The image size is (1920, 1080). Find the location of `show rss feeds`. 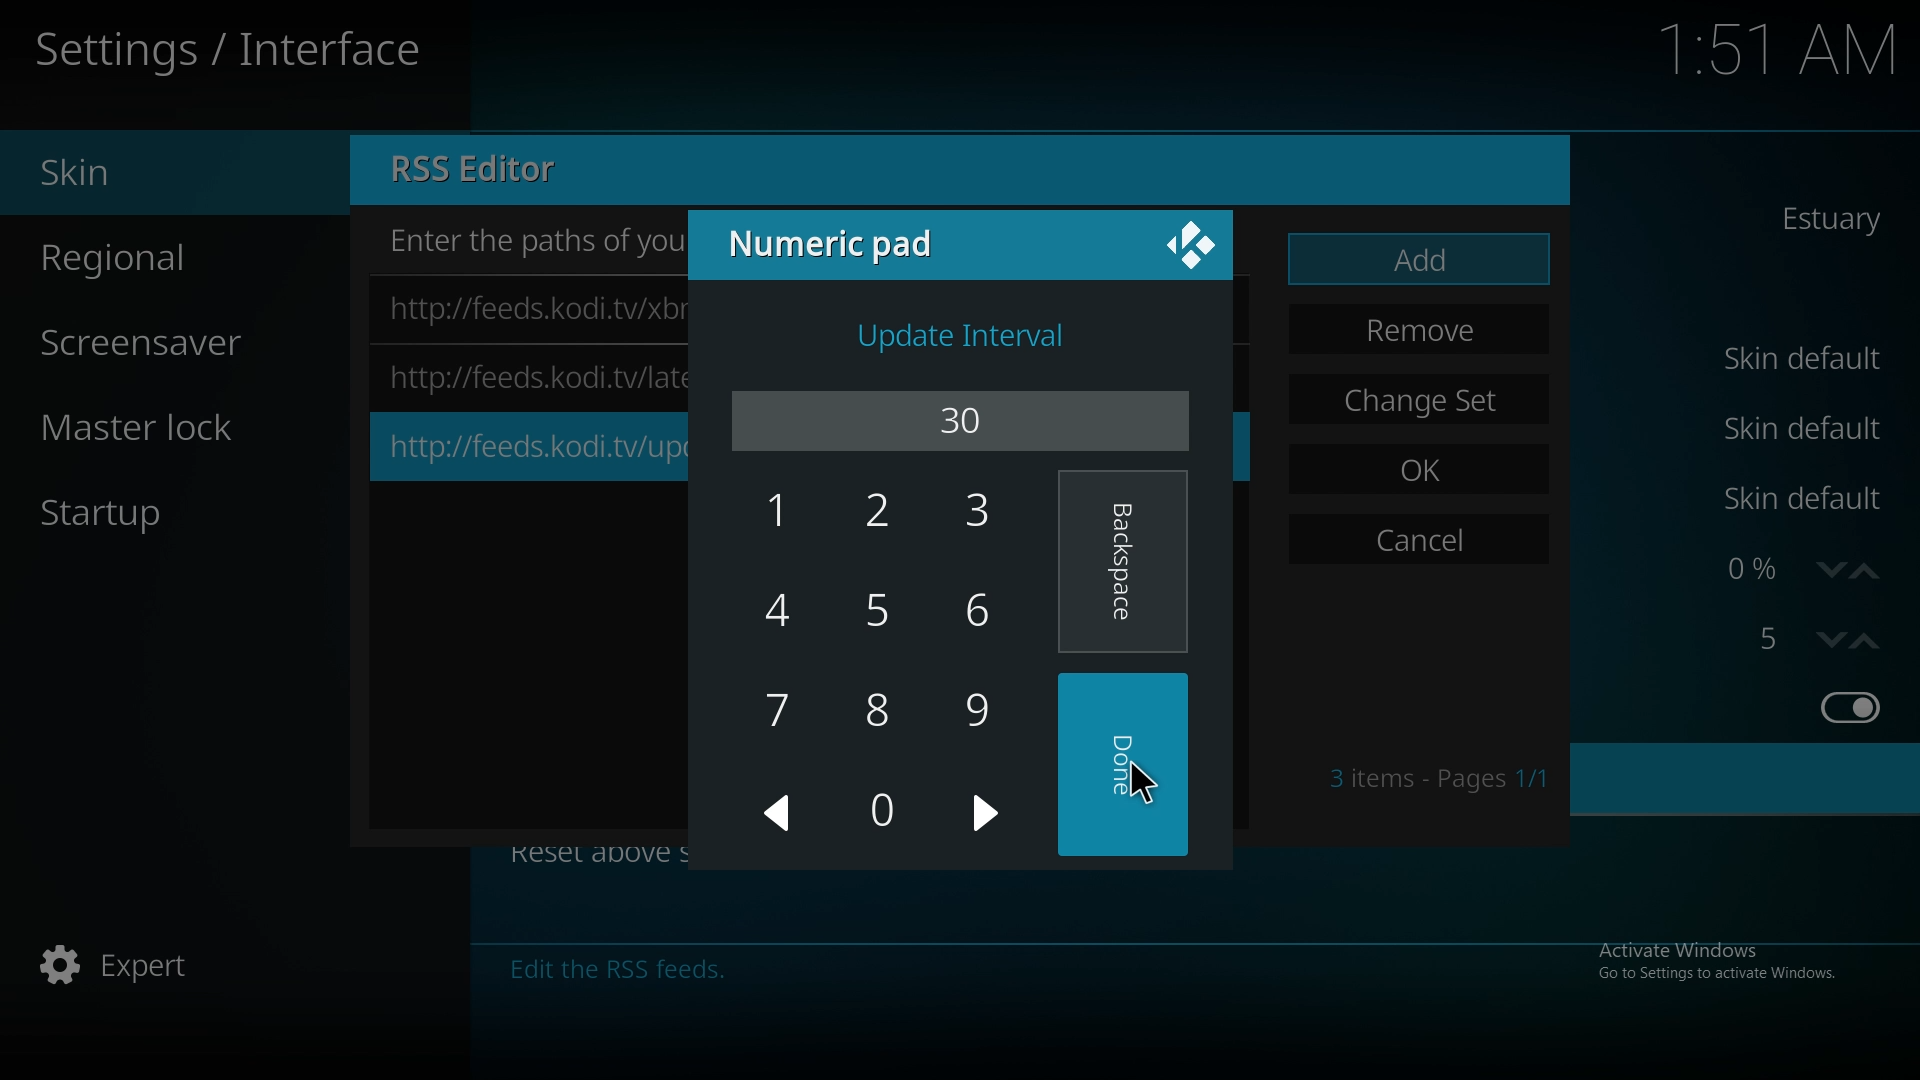

show rss feeds is located at coordinates (1848, 707).